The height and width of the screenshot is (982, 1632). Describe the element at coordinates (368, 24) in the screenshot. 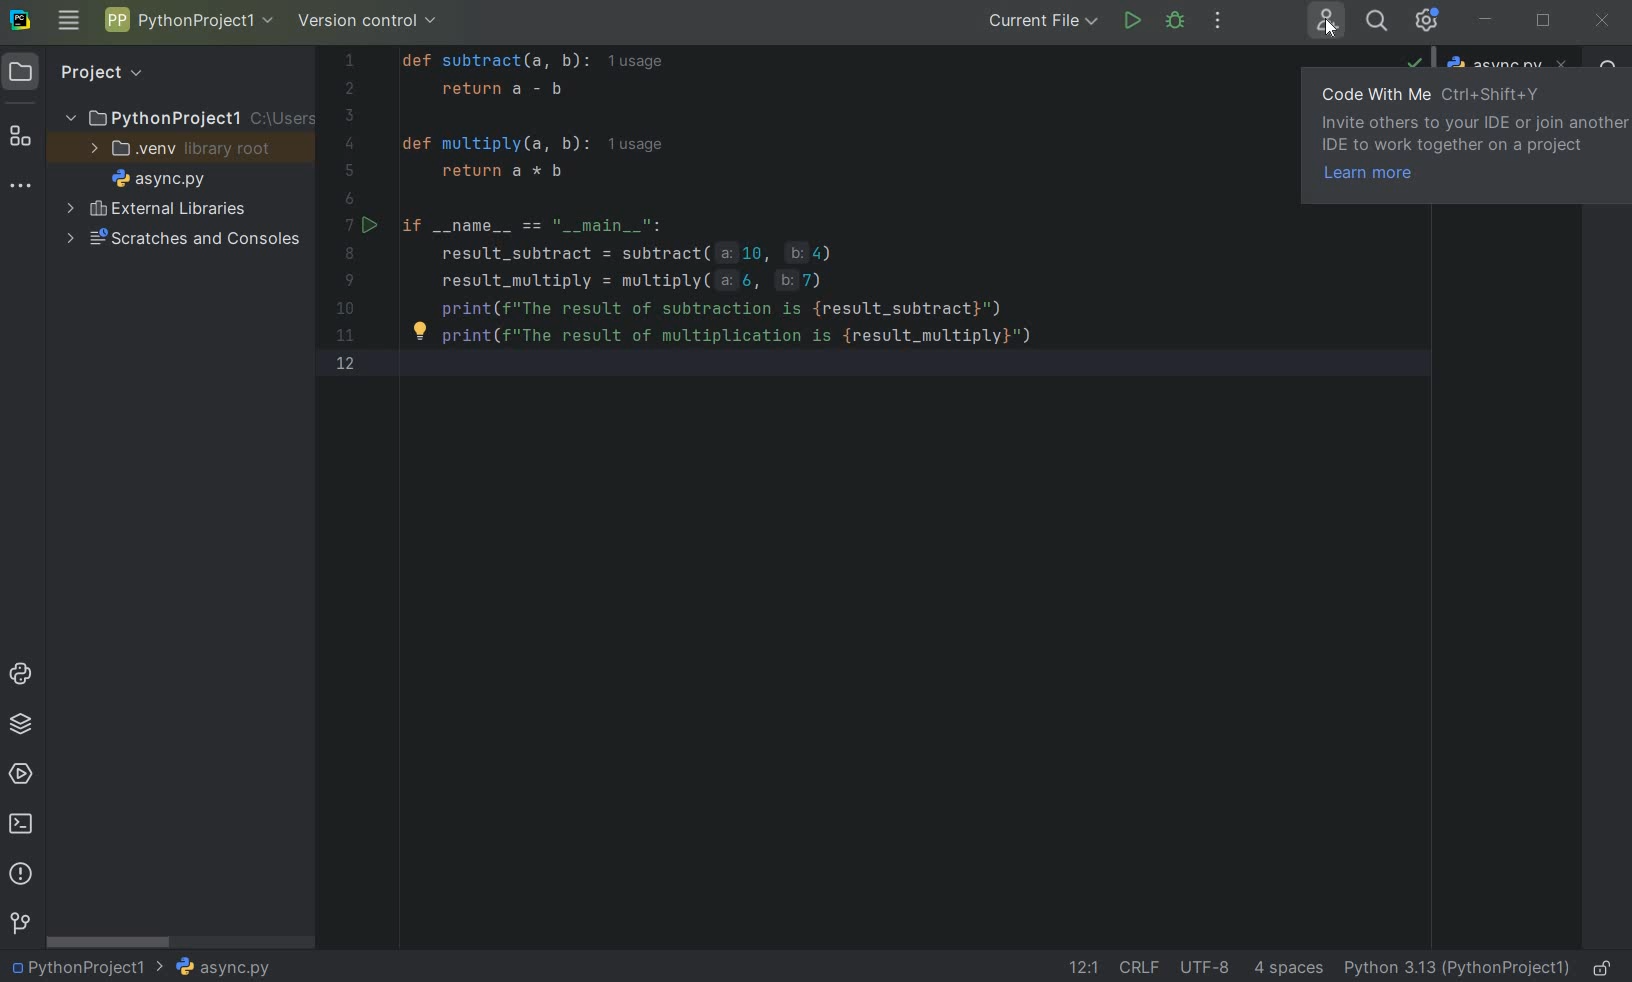

I see `VERSION CONTROL` at that location.